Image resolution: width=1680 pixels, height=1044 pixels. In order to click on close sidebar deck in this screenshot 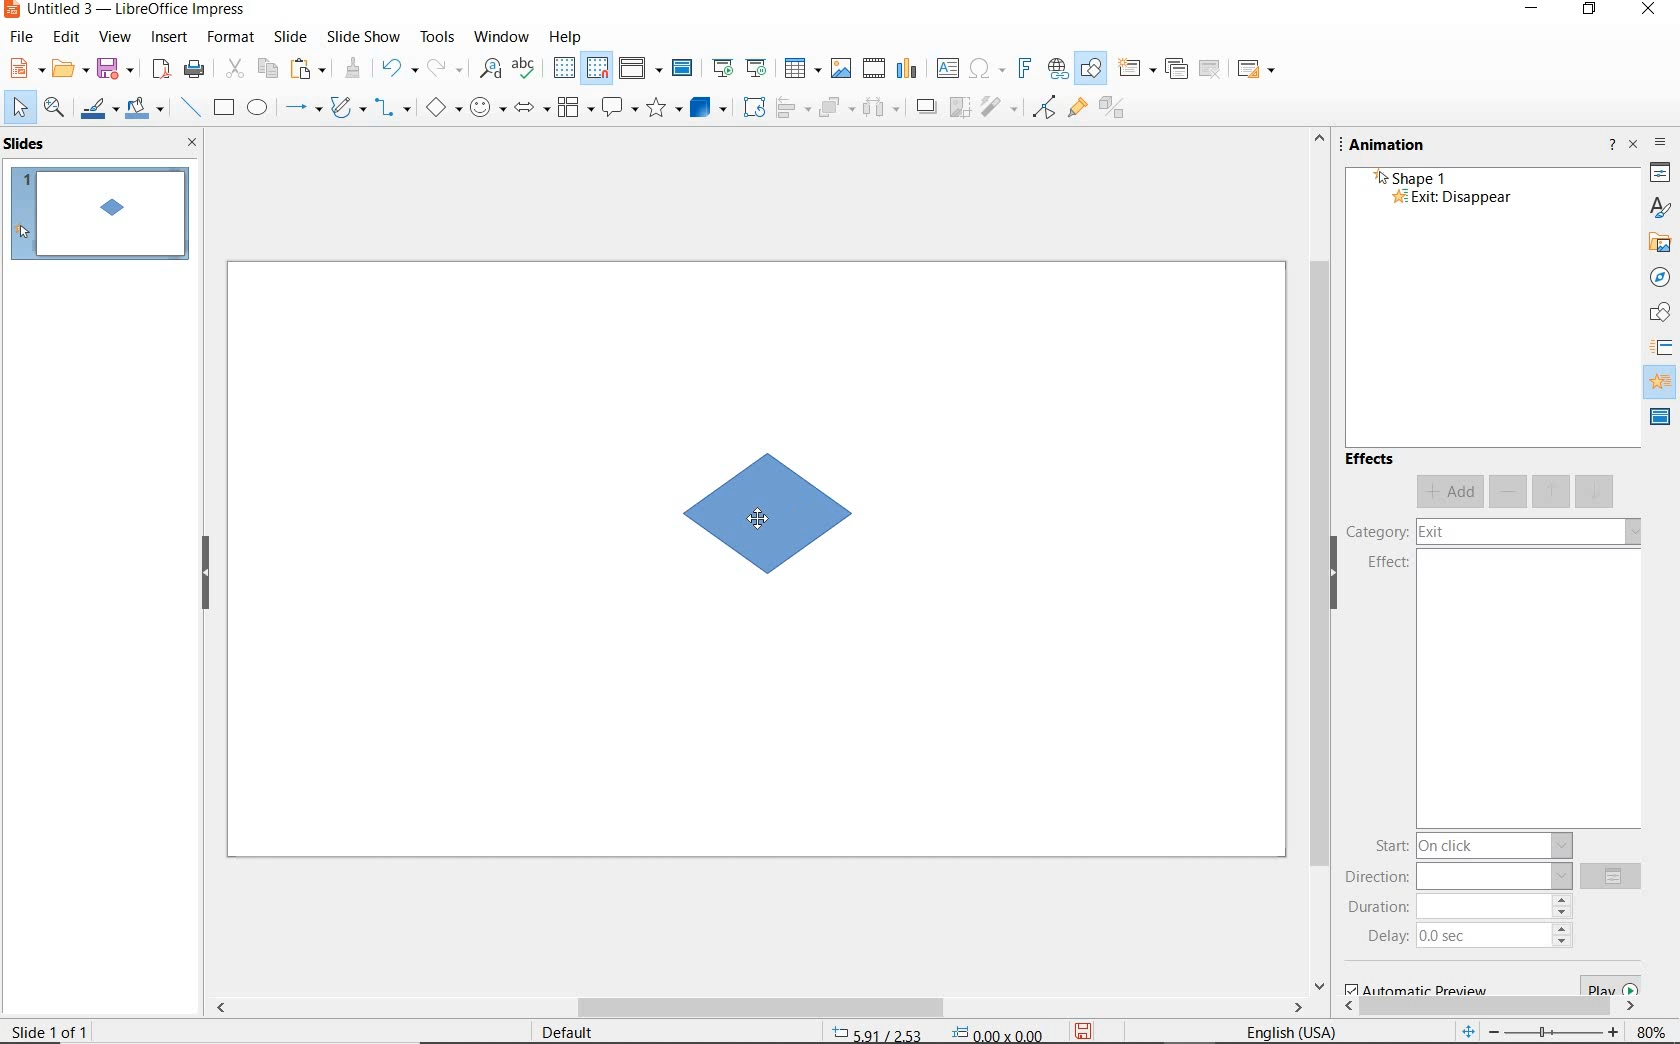, I will do `click(1634, 148)`.